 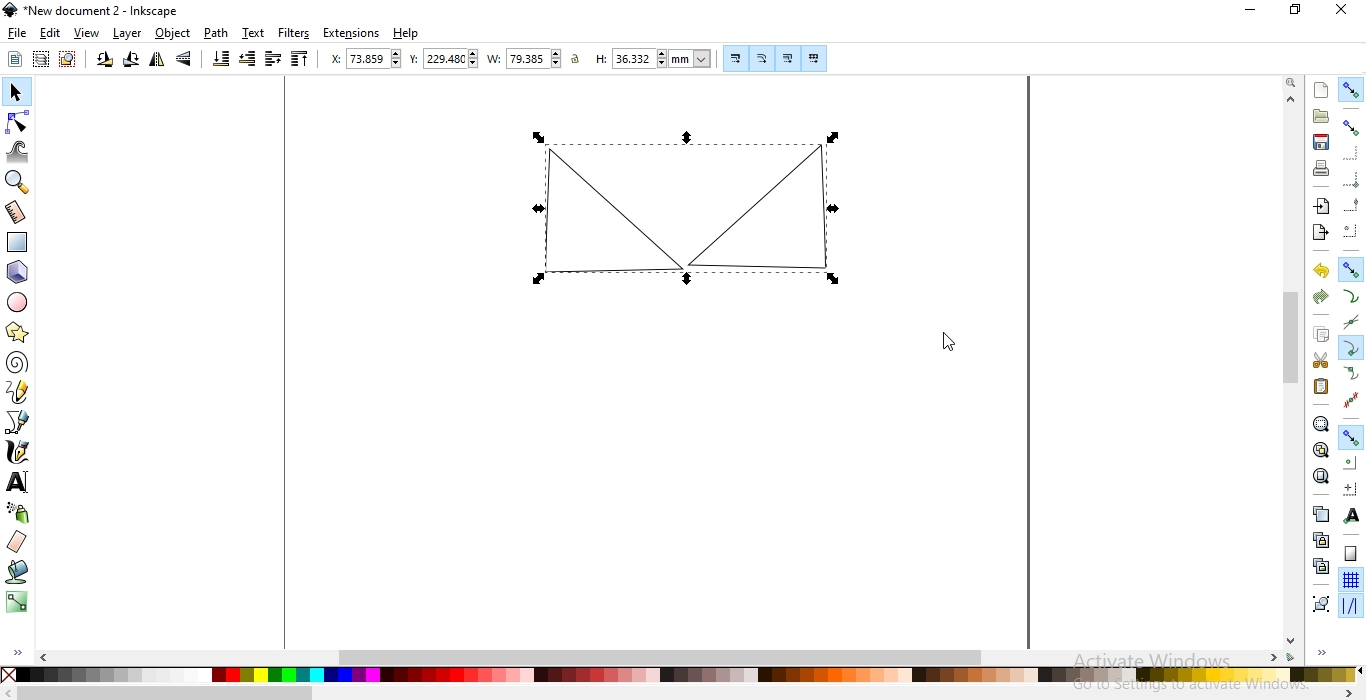 I want to click on save document, so click(x=1321, y=142).